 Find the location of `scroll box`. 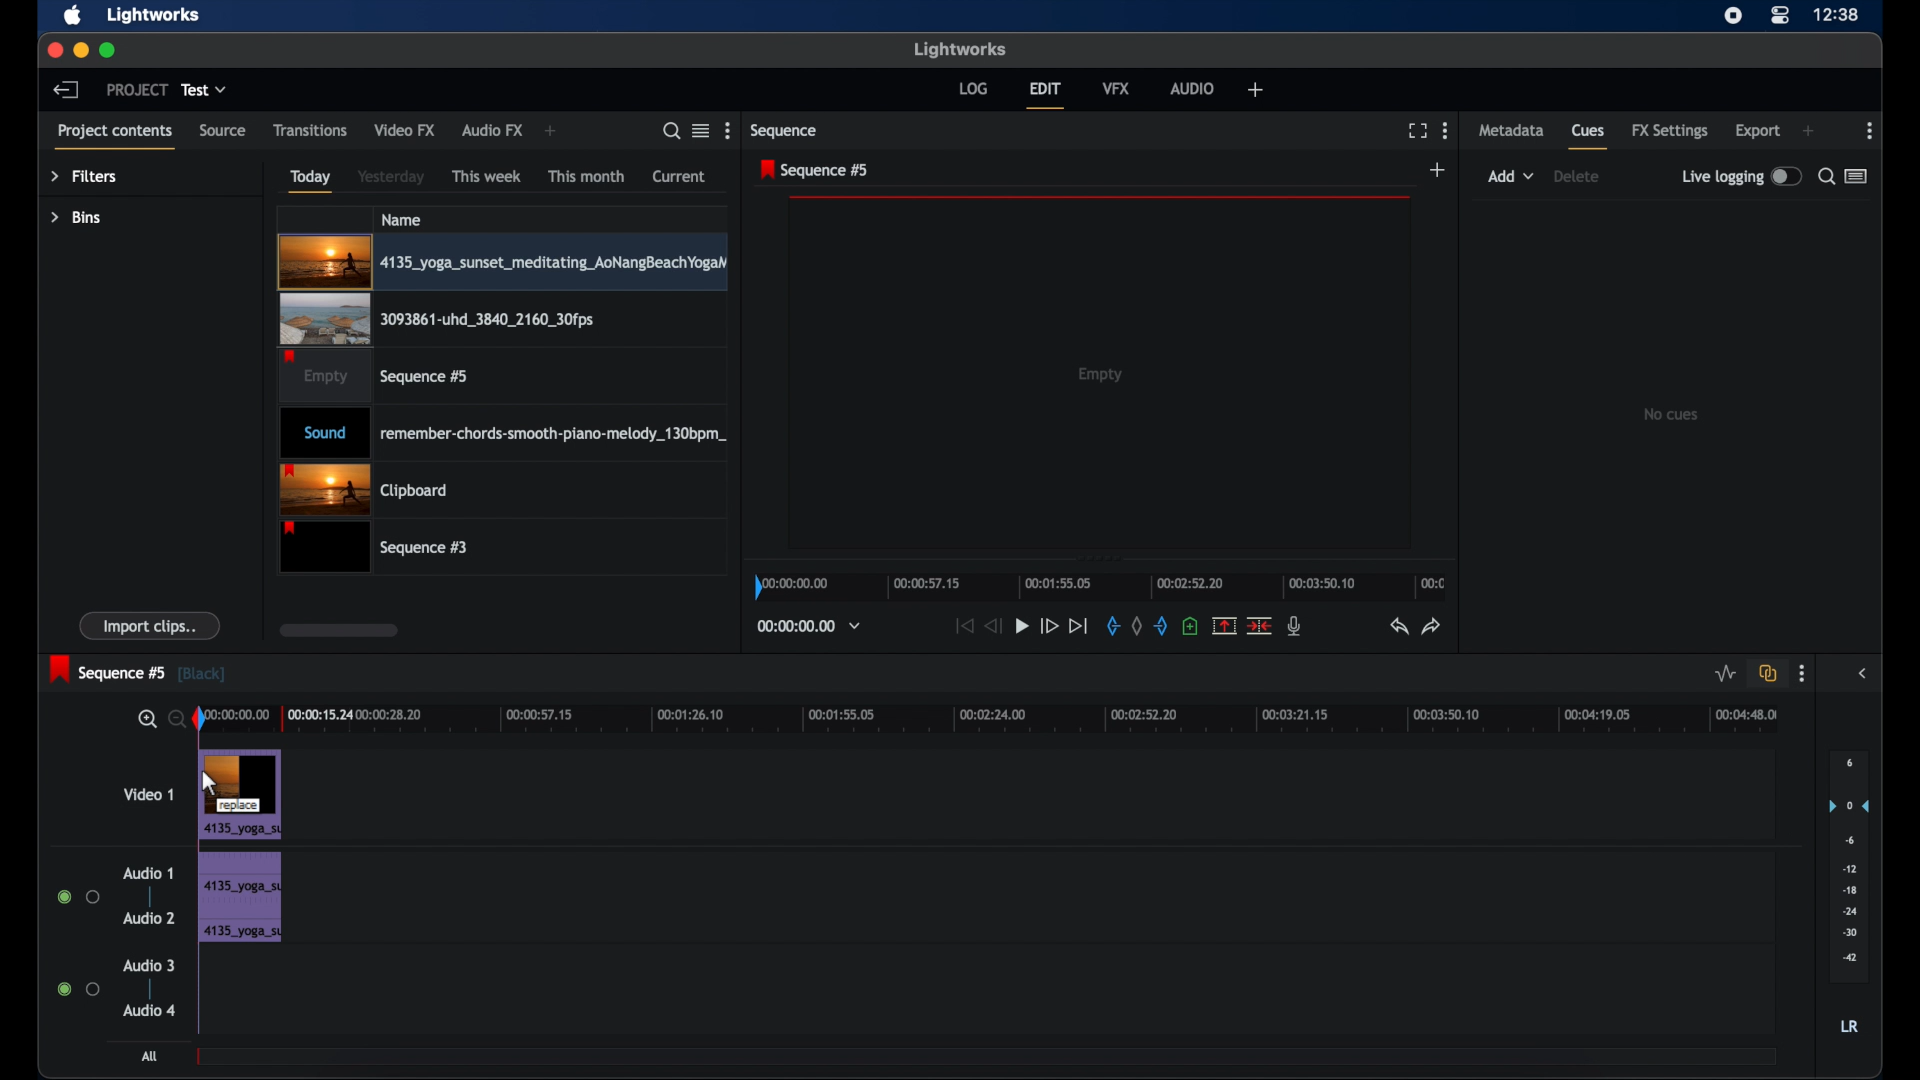

scroll box is located at coordinates (338, 629).